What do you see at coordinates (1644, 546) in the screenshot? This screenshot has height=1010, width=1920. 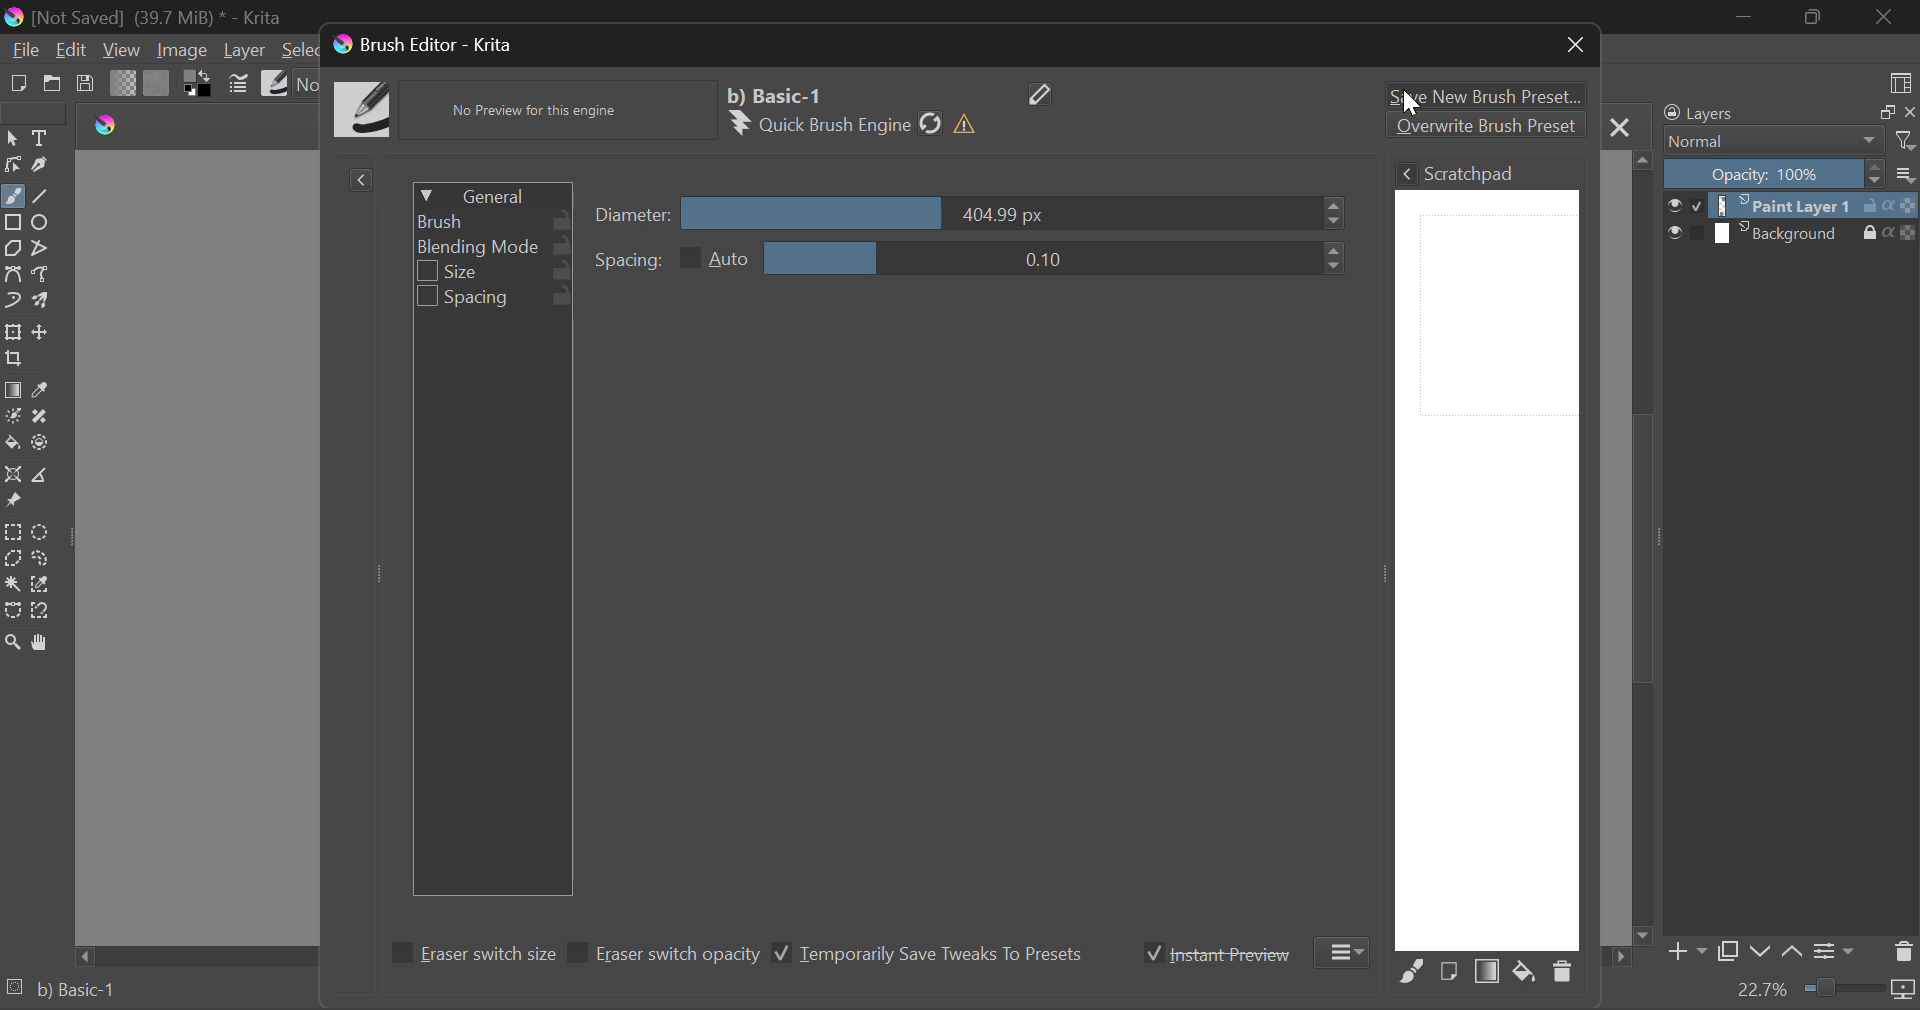 I see `Scroll Bar` at bounding box center [1644, 546].